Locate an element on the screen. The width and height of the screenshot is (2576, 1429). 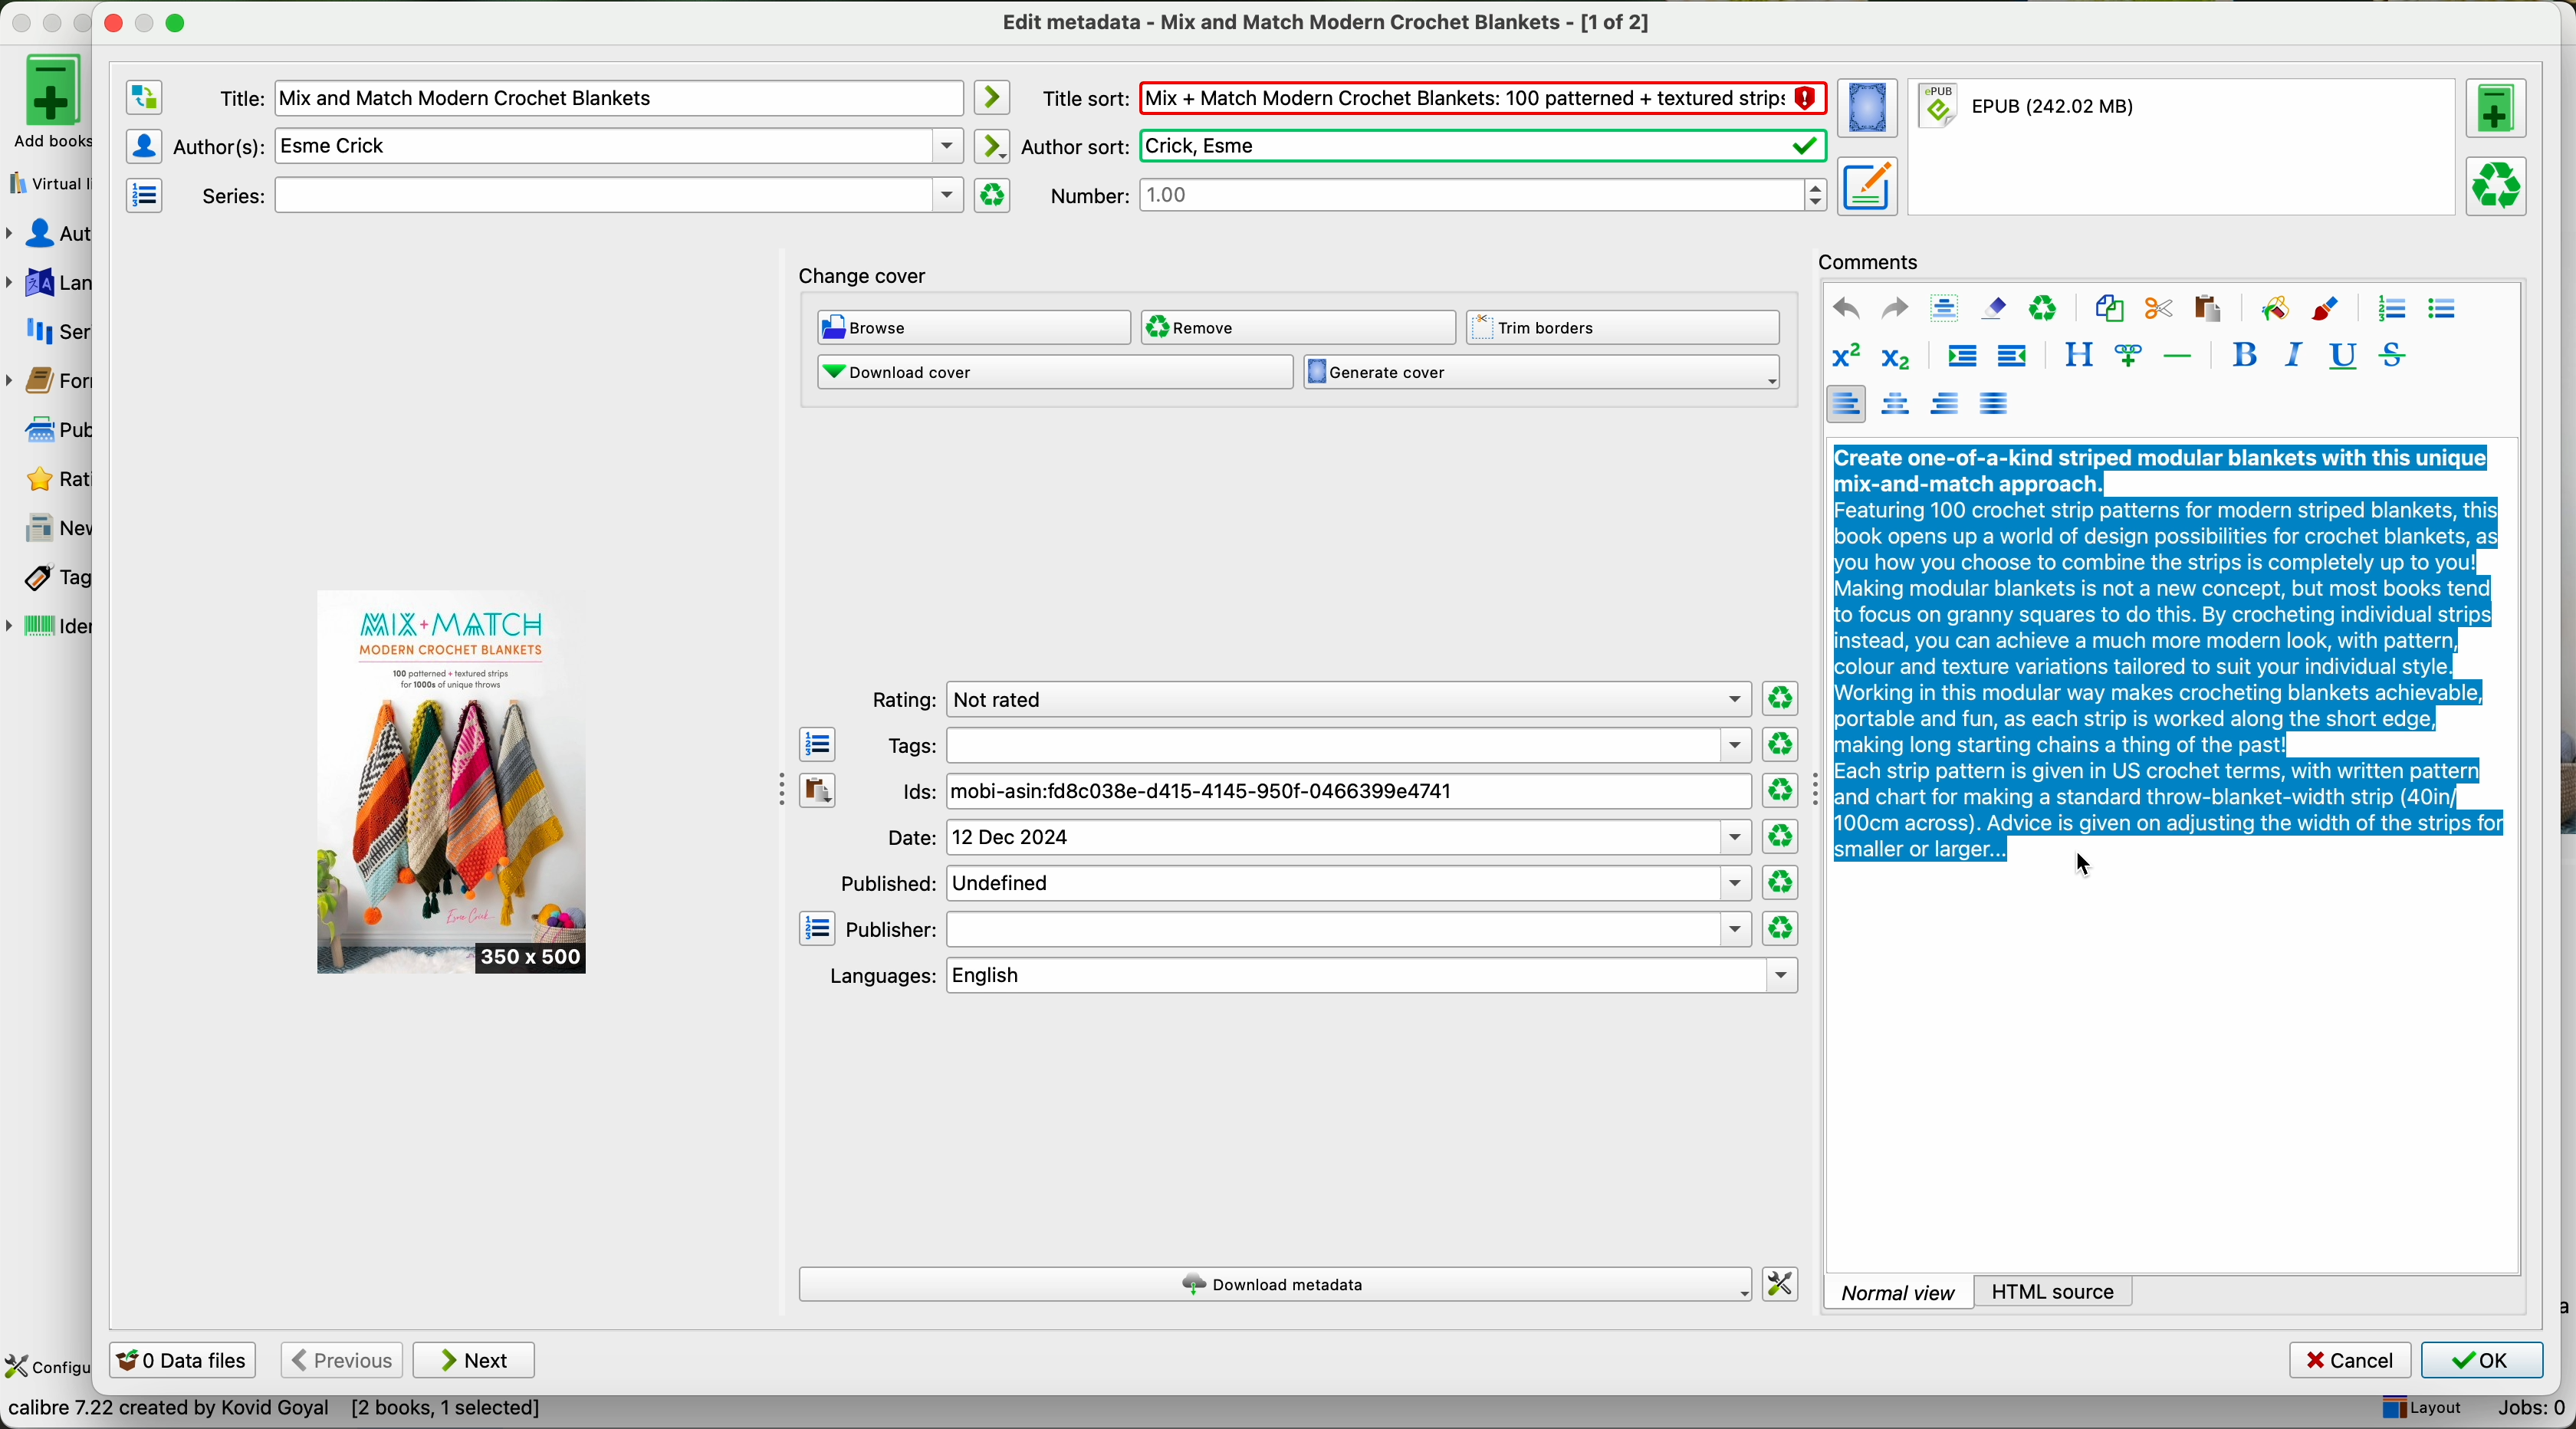
redo is located at coordinates (1894, 307).